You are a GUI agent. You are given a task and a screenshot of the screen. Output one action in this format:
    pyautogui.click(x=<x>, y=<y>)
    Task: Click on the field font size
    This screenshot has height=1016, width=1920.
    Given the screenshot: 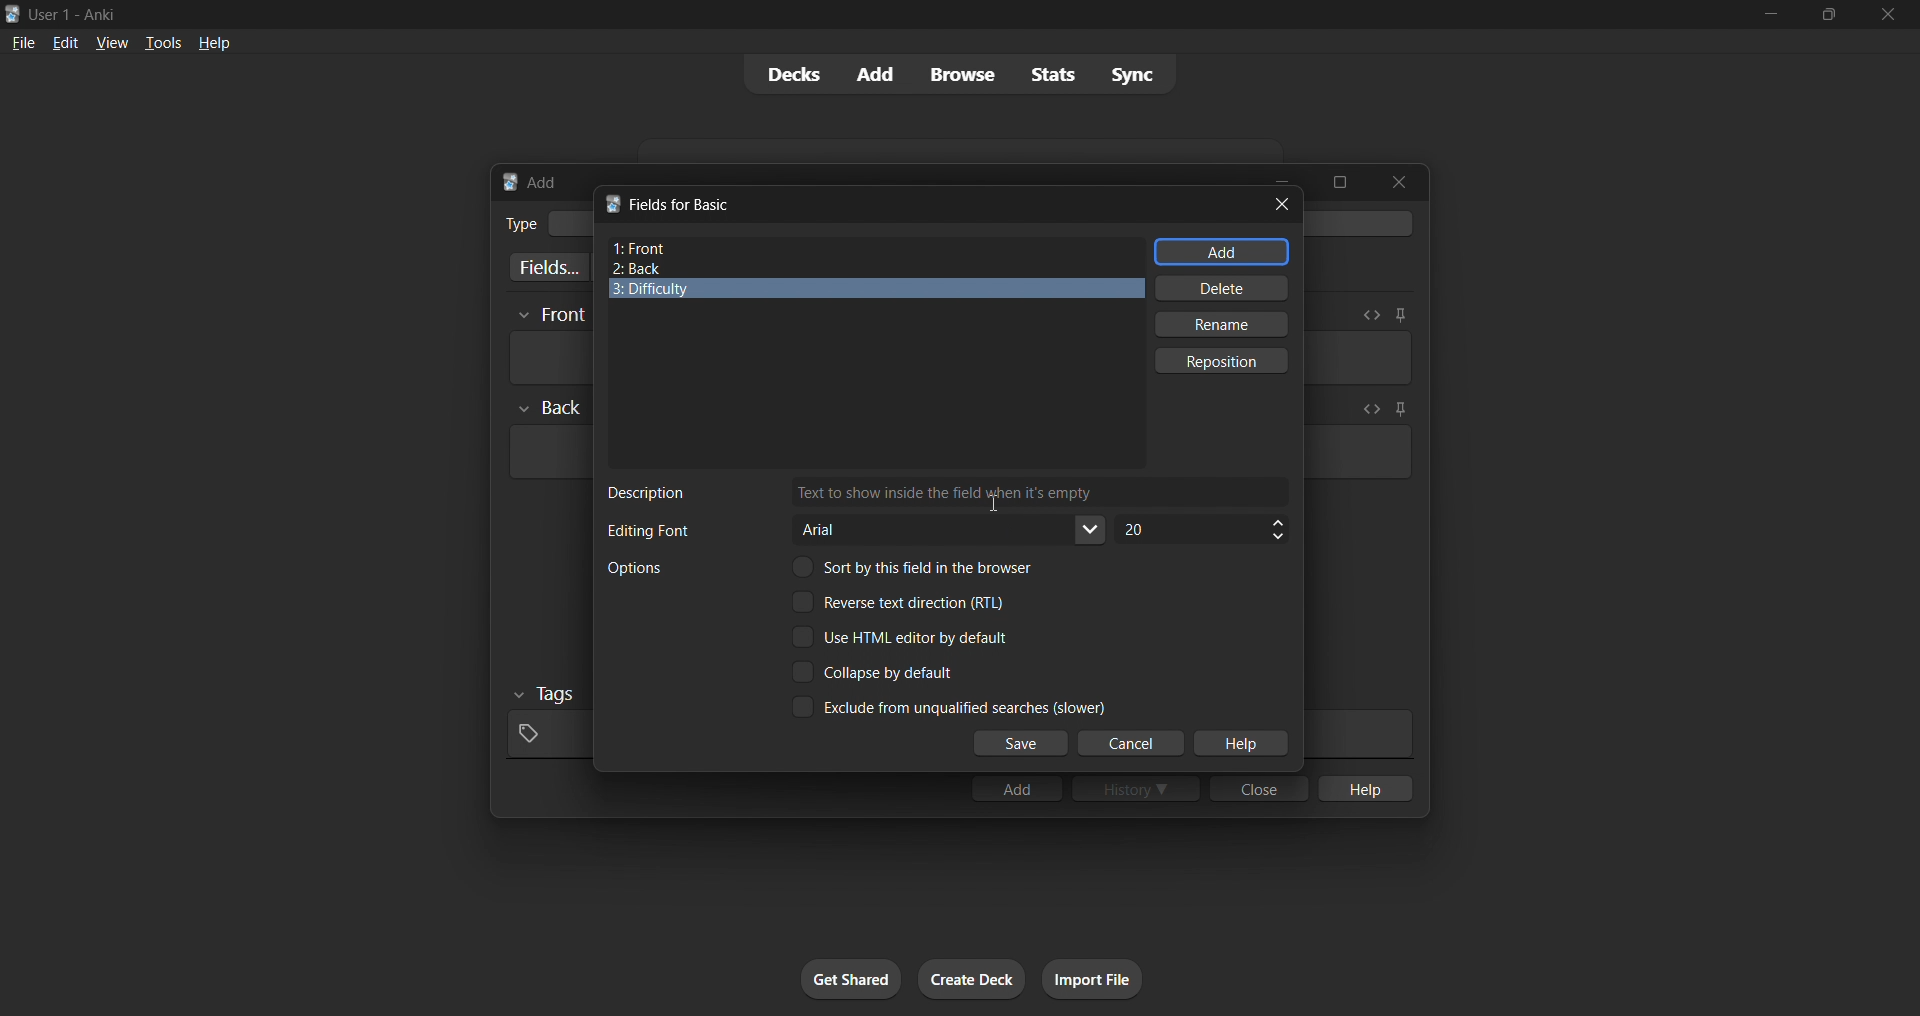 What is the action you would take?
    pyautogui.click(x=1201, y=530)
    